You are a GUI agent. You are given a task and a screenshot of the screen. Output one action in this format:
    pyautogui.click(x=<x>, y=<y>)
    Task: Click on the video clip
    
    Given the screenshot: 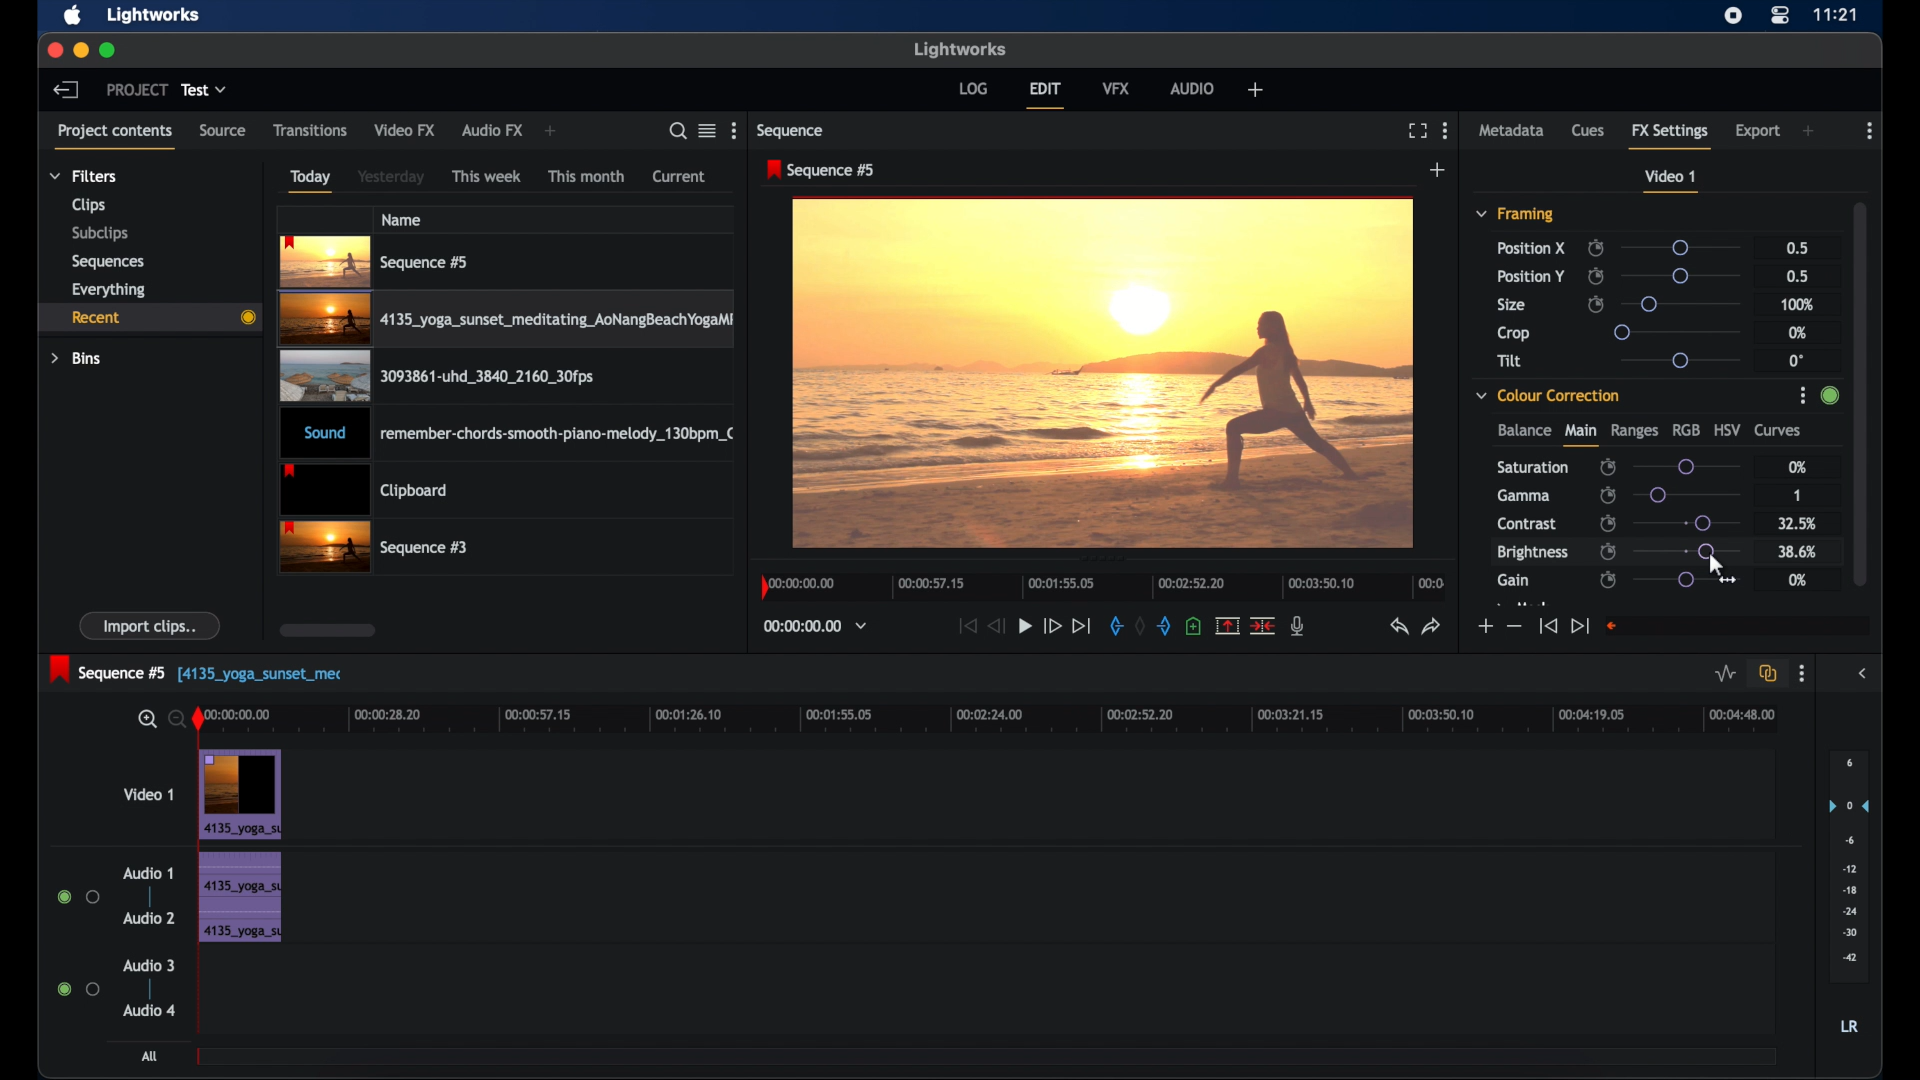 What is the action you would take?
    pyautogui.click(x=434, y=380)
    